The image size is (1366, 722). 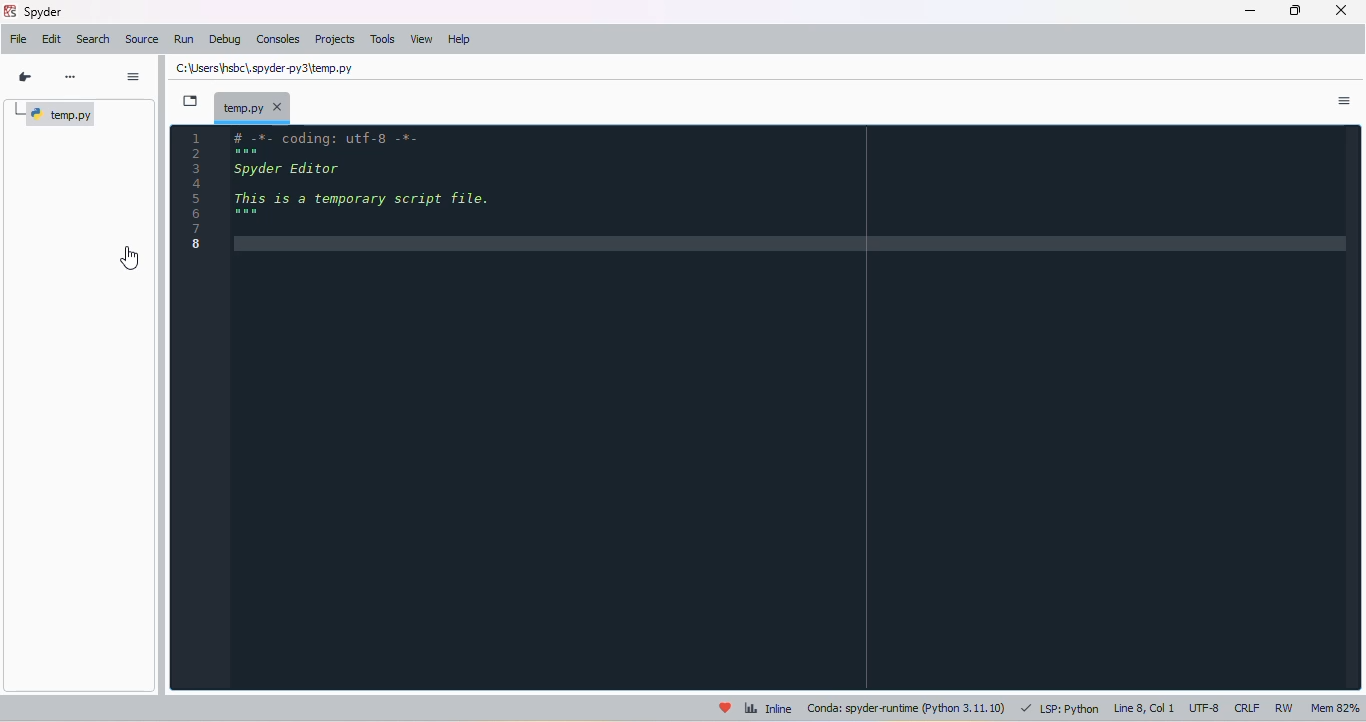 What do you see at coordinates (908, 708) in the screenshot?
I see `conda: spyder-runtime (python 3. 11. 10)` at bounding box center [908, 708].